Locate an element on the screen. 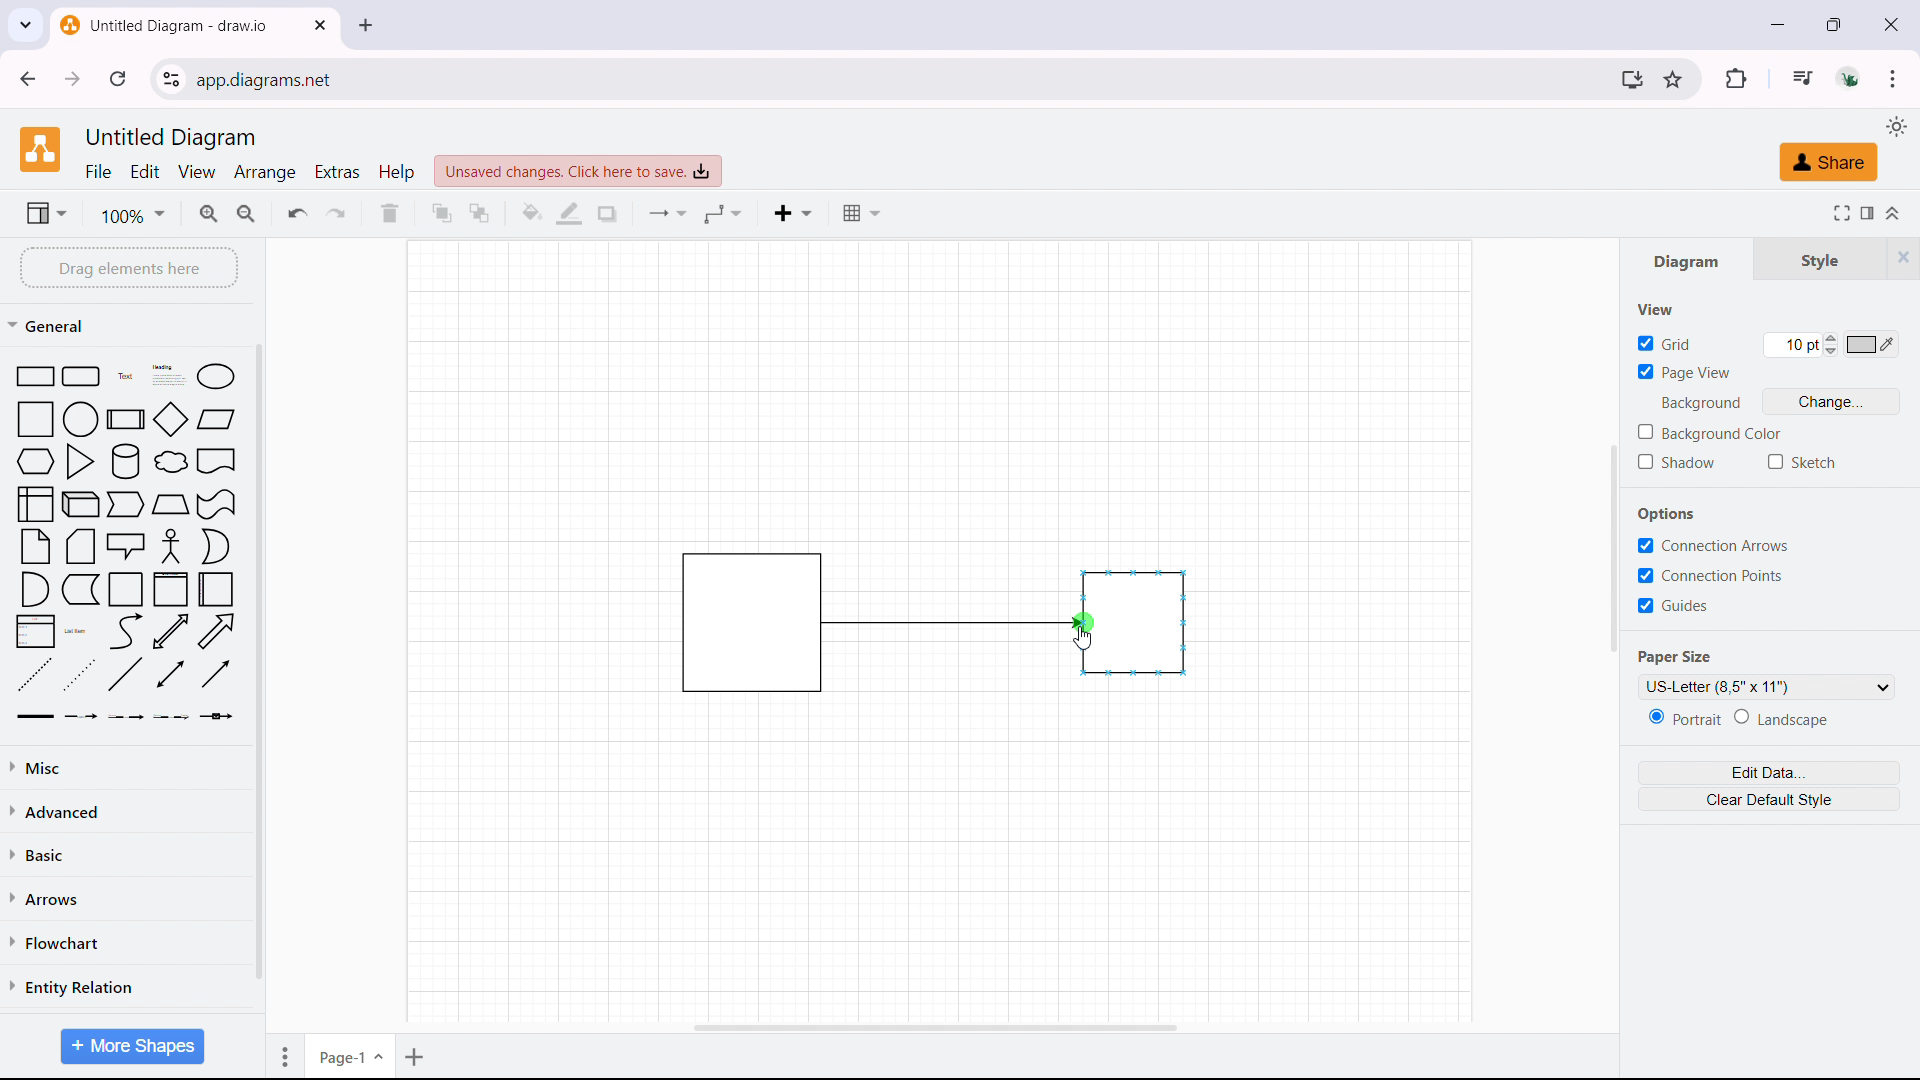 The image size is (1920, 1080). horizontal scrollbar is located at coordinates (936, 1028).